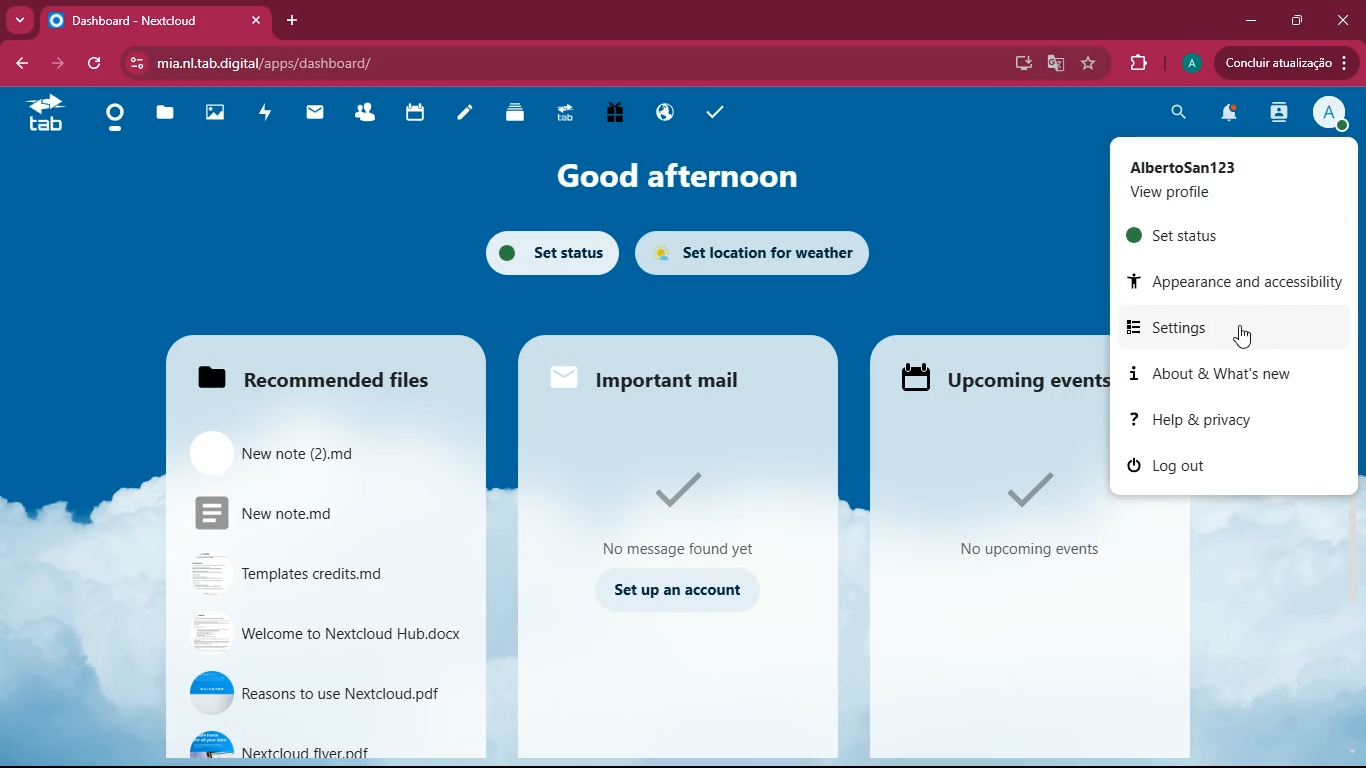 This screenshot has height=768, width=1366. Describe the element at coordinates (715, 110) in the screenshot. I see `tasks` at that location.